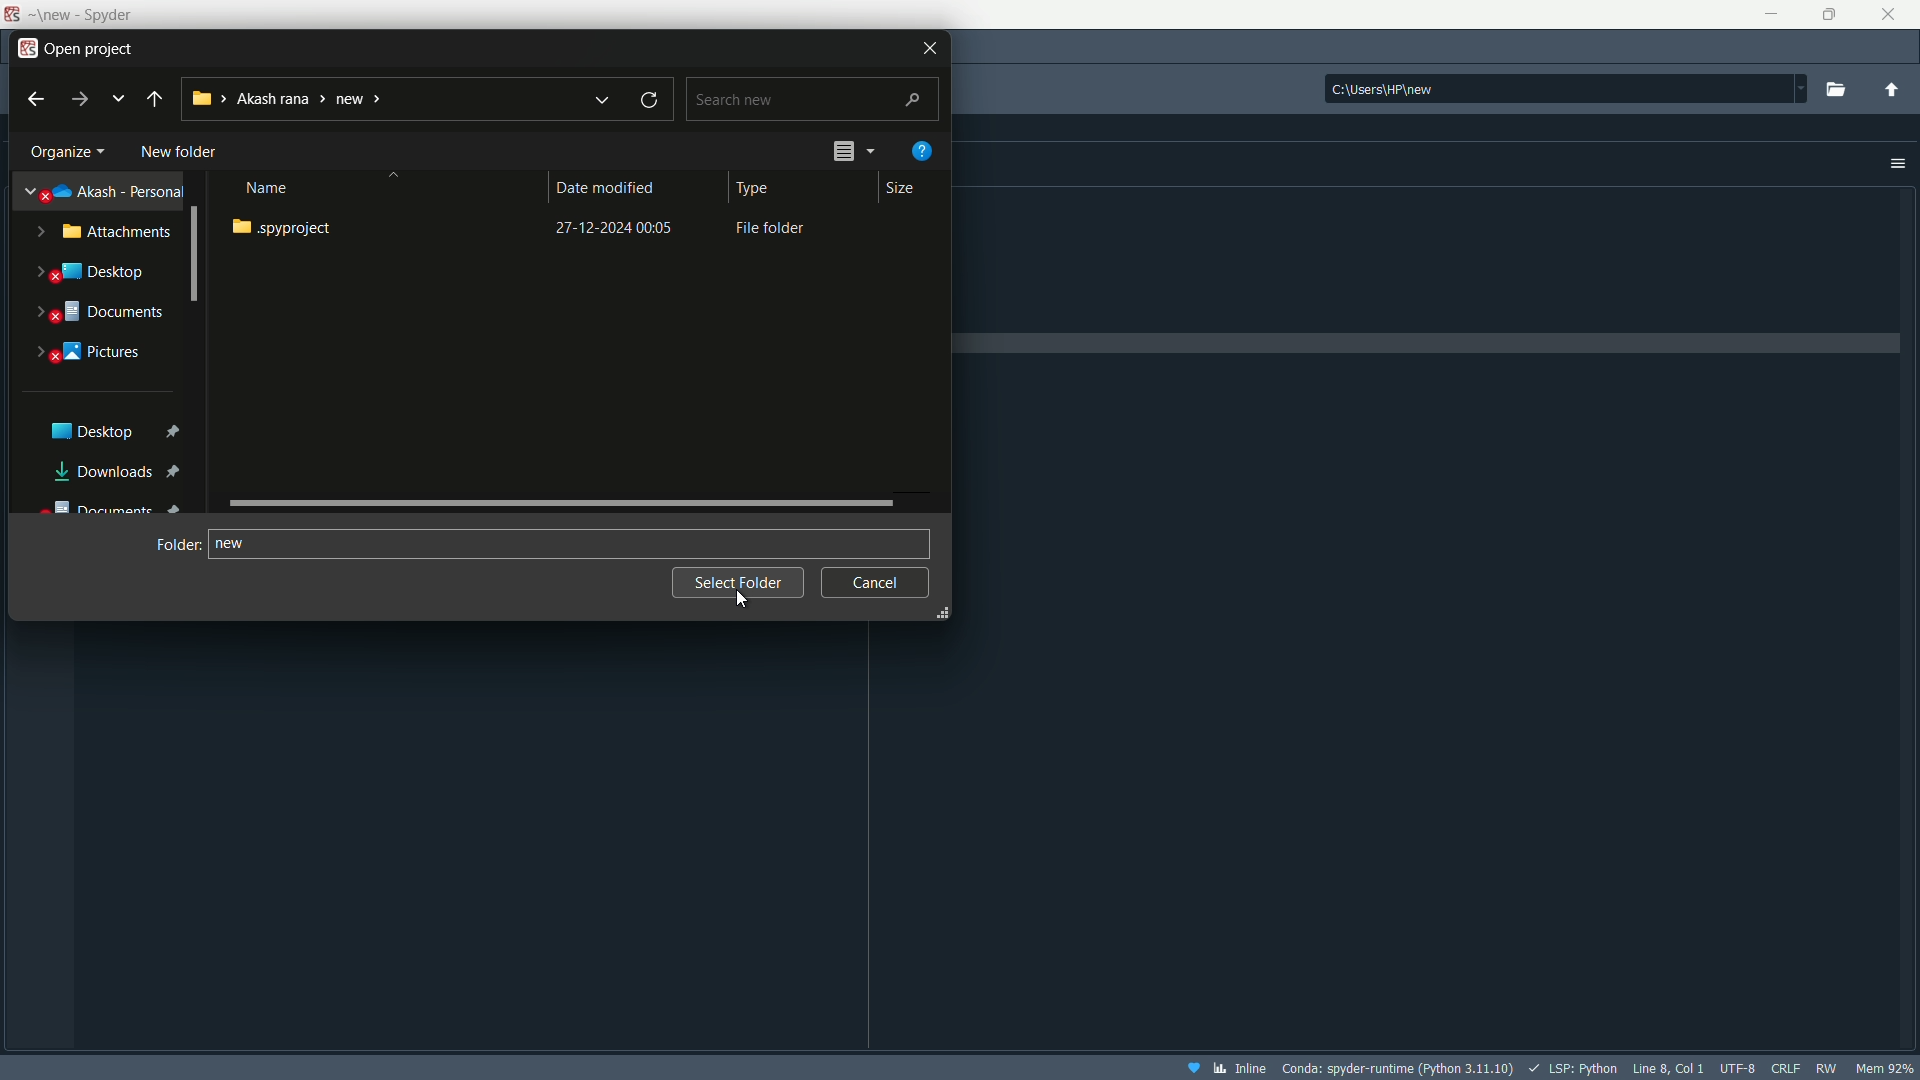 This screenshot has height=1080, width=1920. I want to click on file eol status, so click(1785, 1065).